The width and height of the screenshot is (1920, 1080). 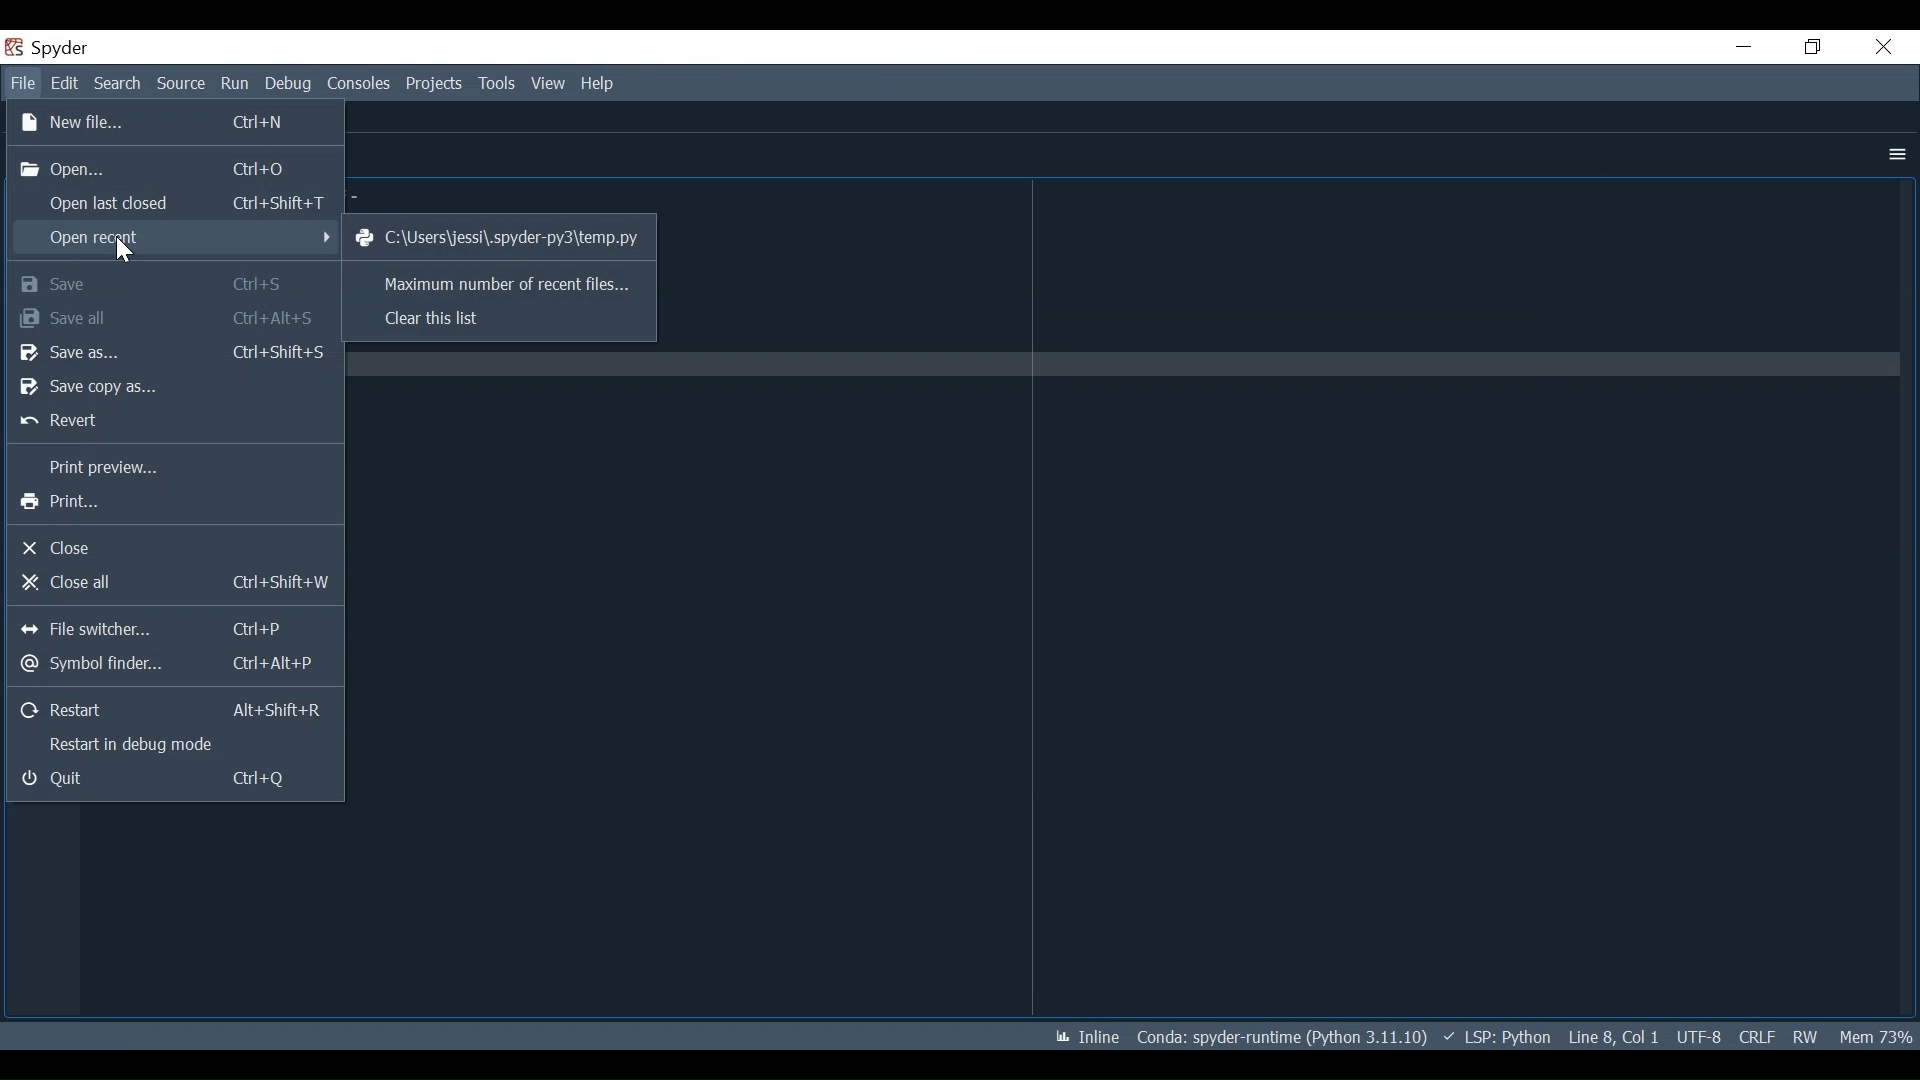 I want to click on Clear this list, so click(x=499, y=320).